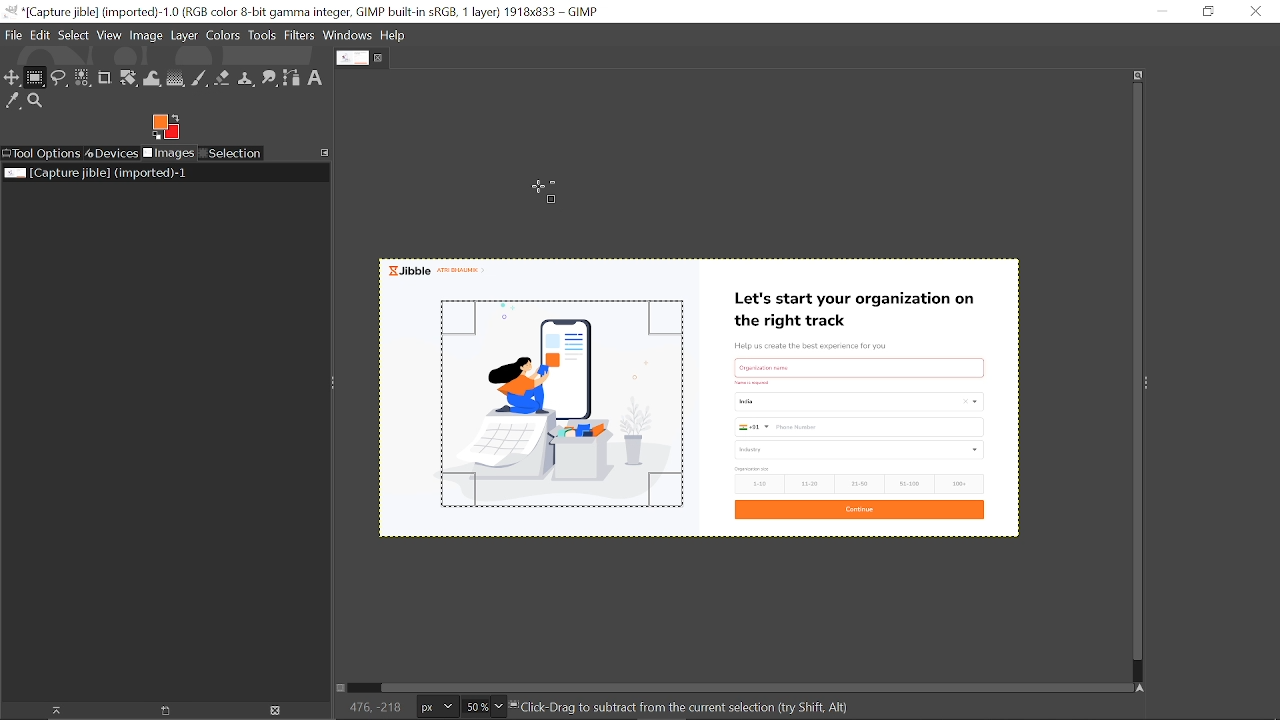 The height and width of the screenshot is (720, 1280). Describe the element at coordinates (959, 484) in the screenshot. I see `100+` at that location.